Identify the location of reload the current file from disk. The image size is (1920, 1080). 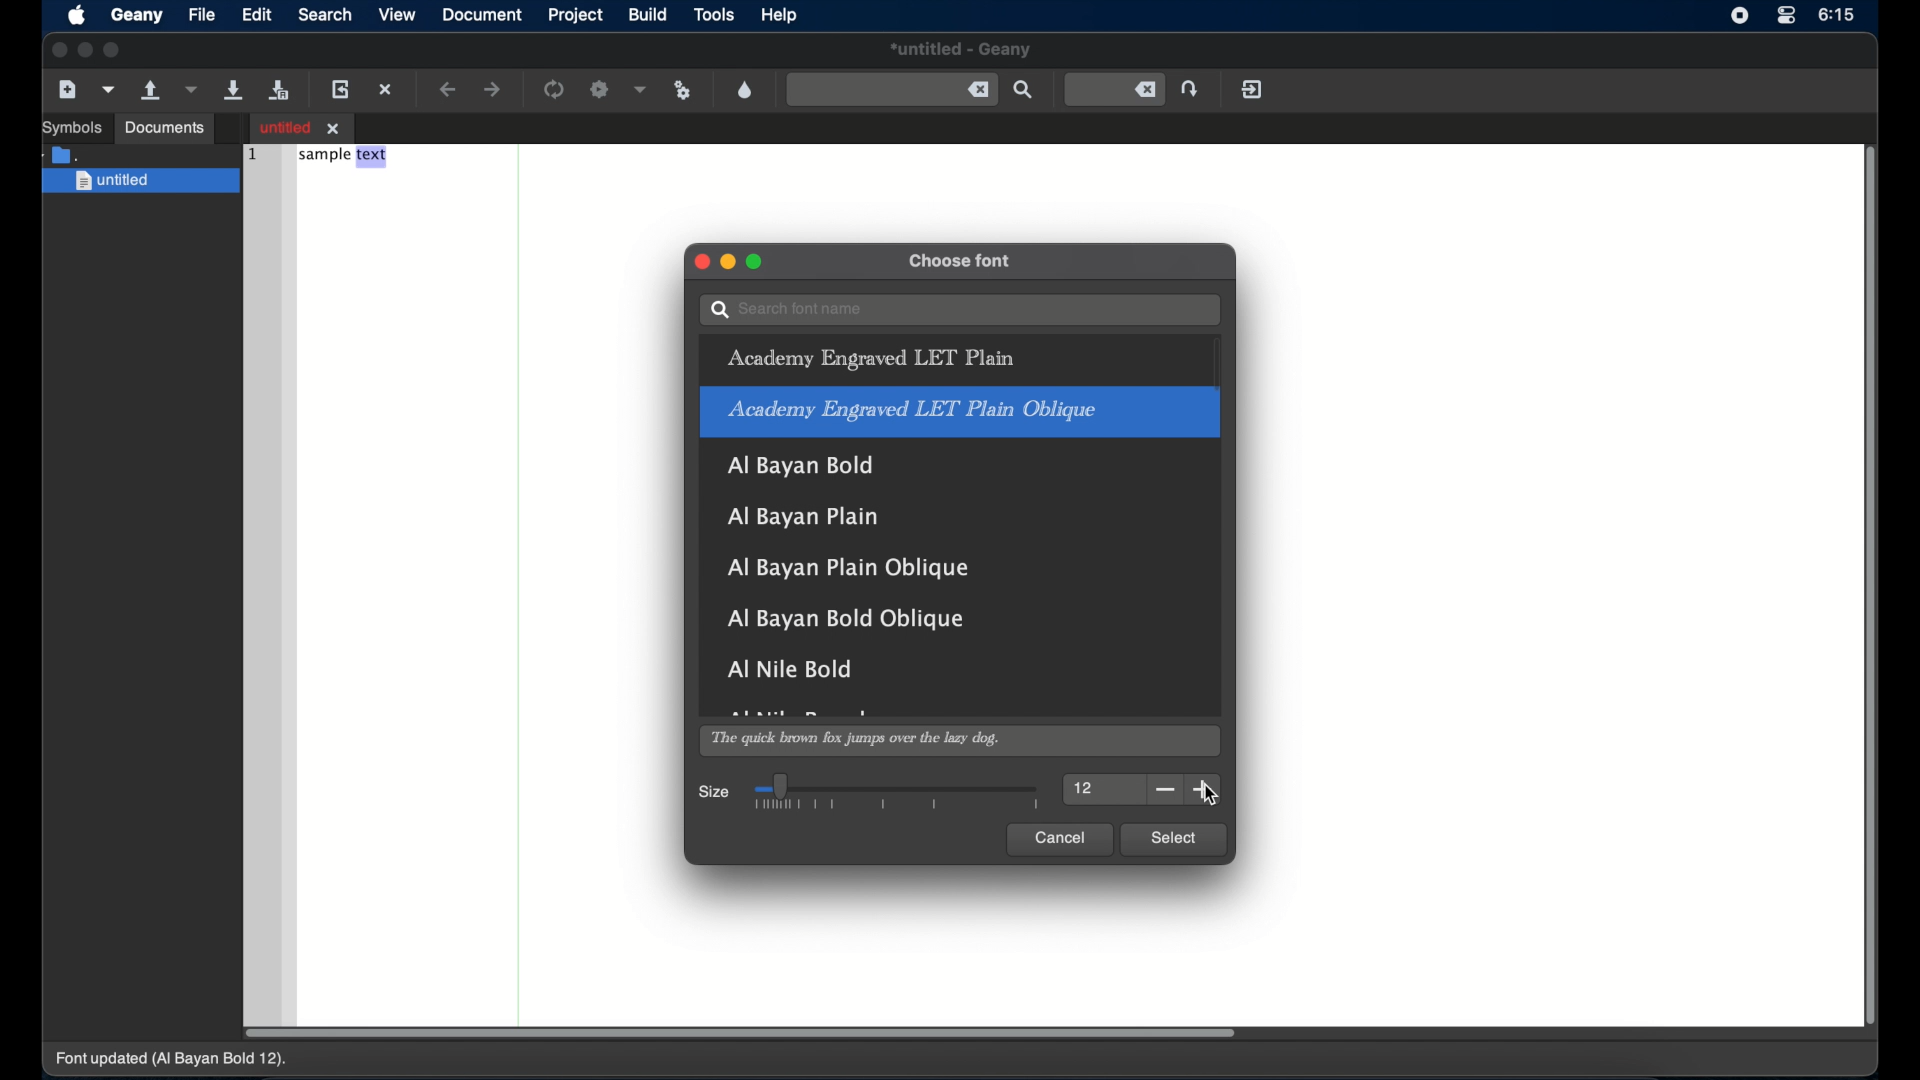
(343, 89).